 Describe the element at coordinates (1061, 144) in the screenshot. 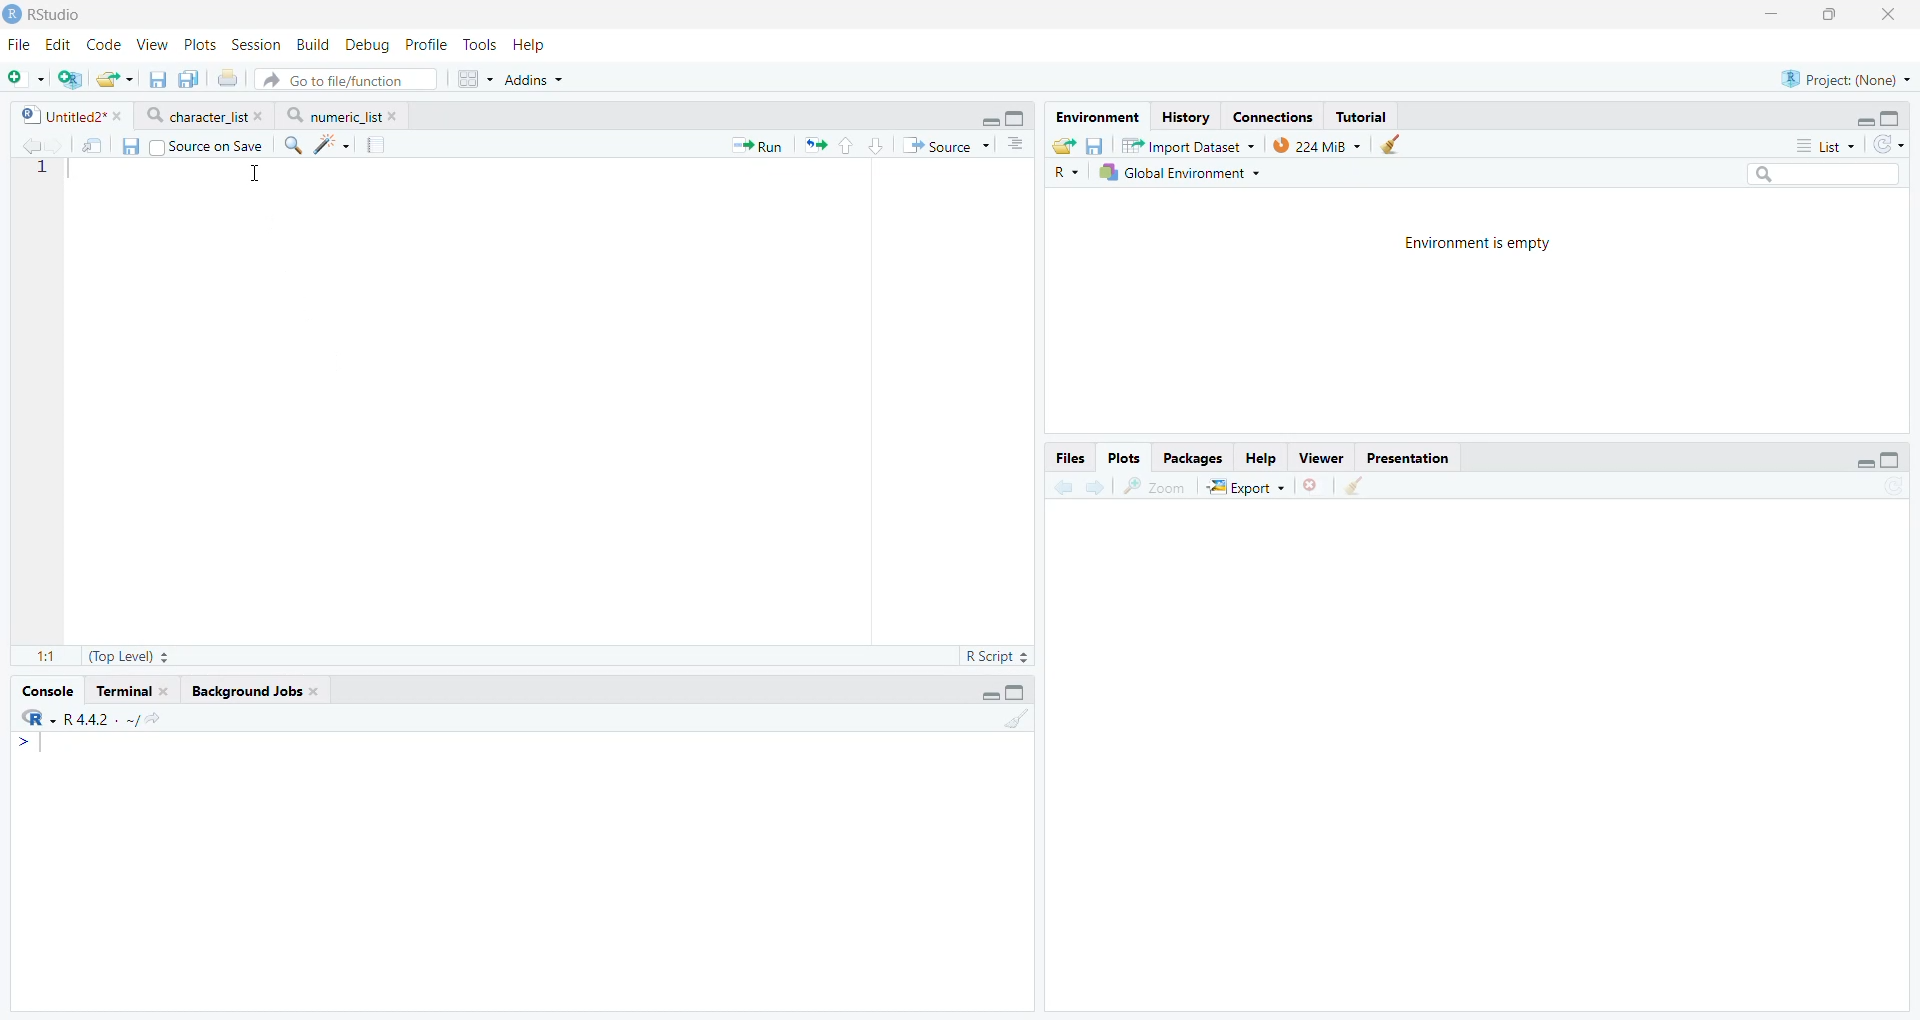

I see `Export history logs` at that location.